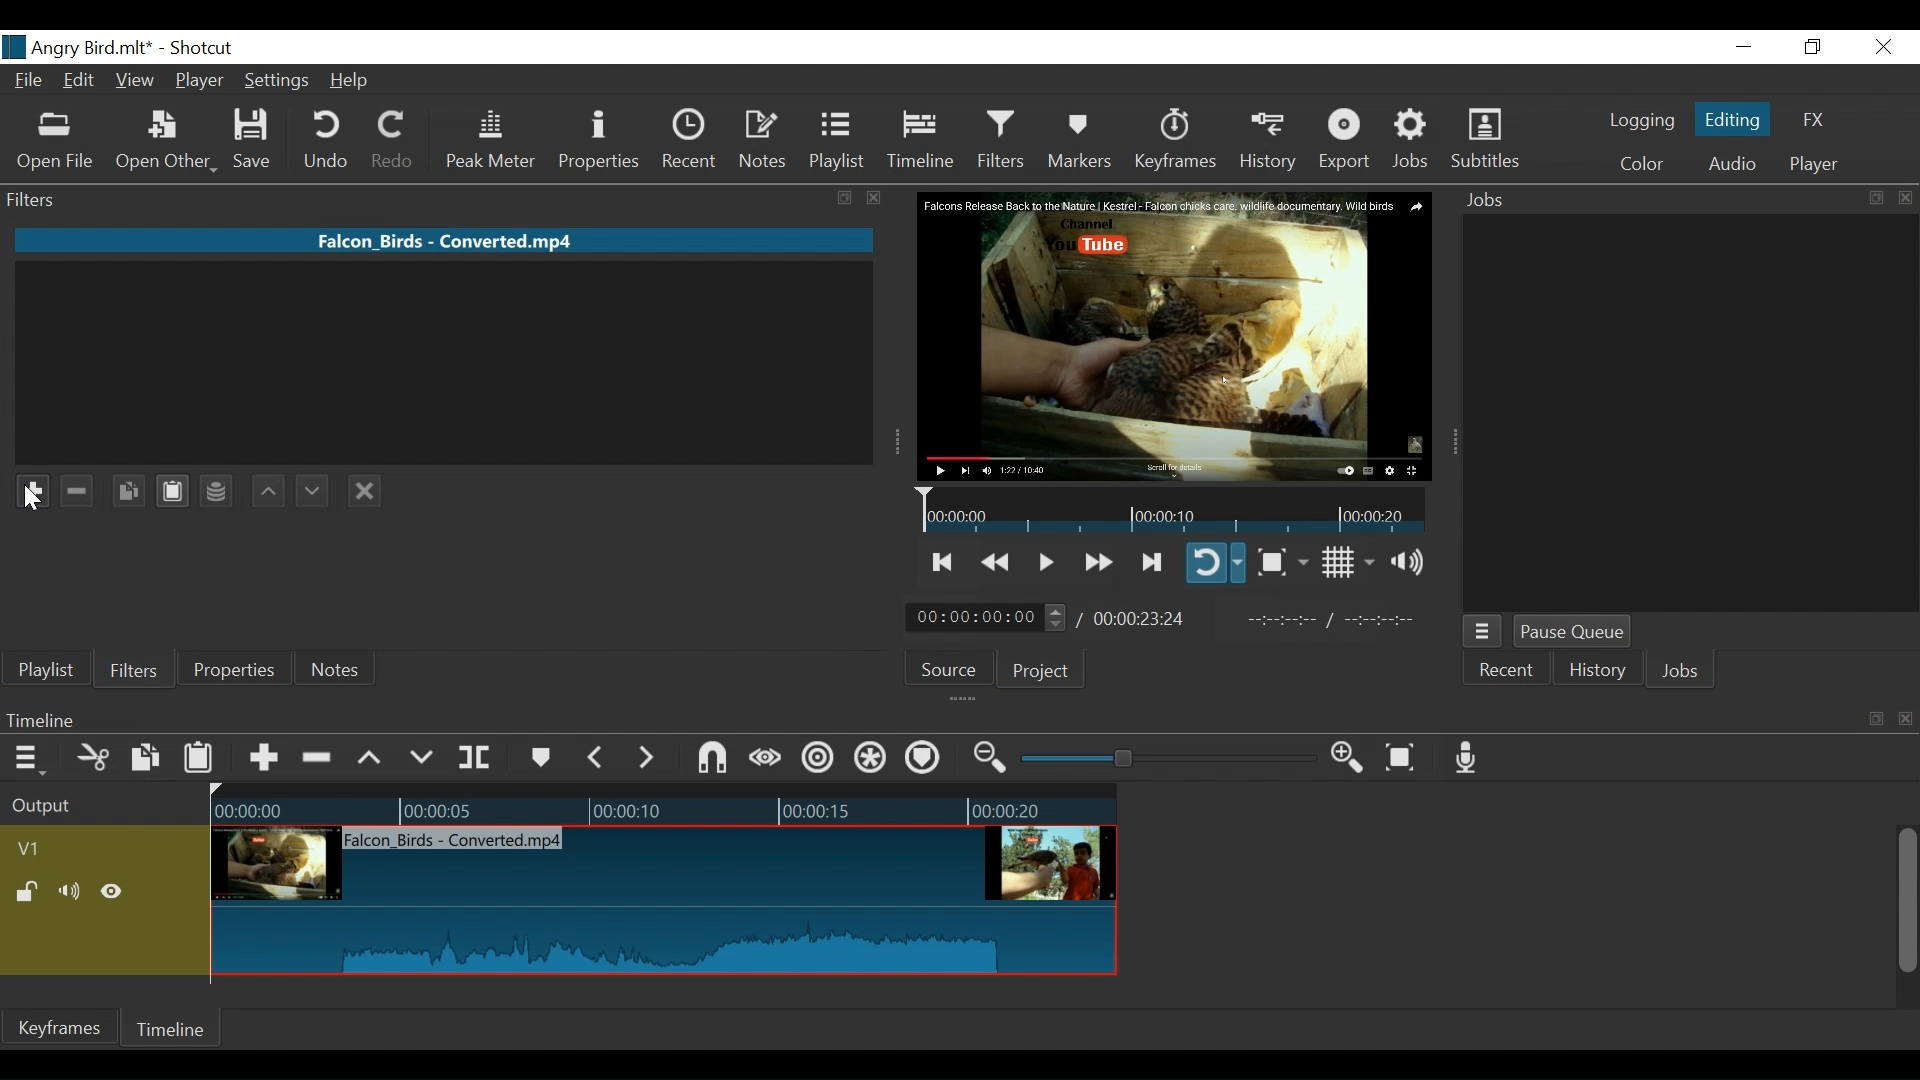 Image resolution: width=1920 pixels, height=1080 pixels. What do you see at coordinates (993, 758) in the screenshot?
I see `Zoom timeline out` at bounding box center [993, 758].